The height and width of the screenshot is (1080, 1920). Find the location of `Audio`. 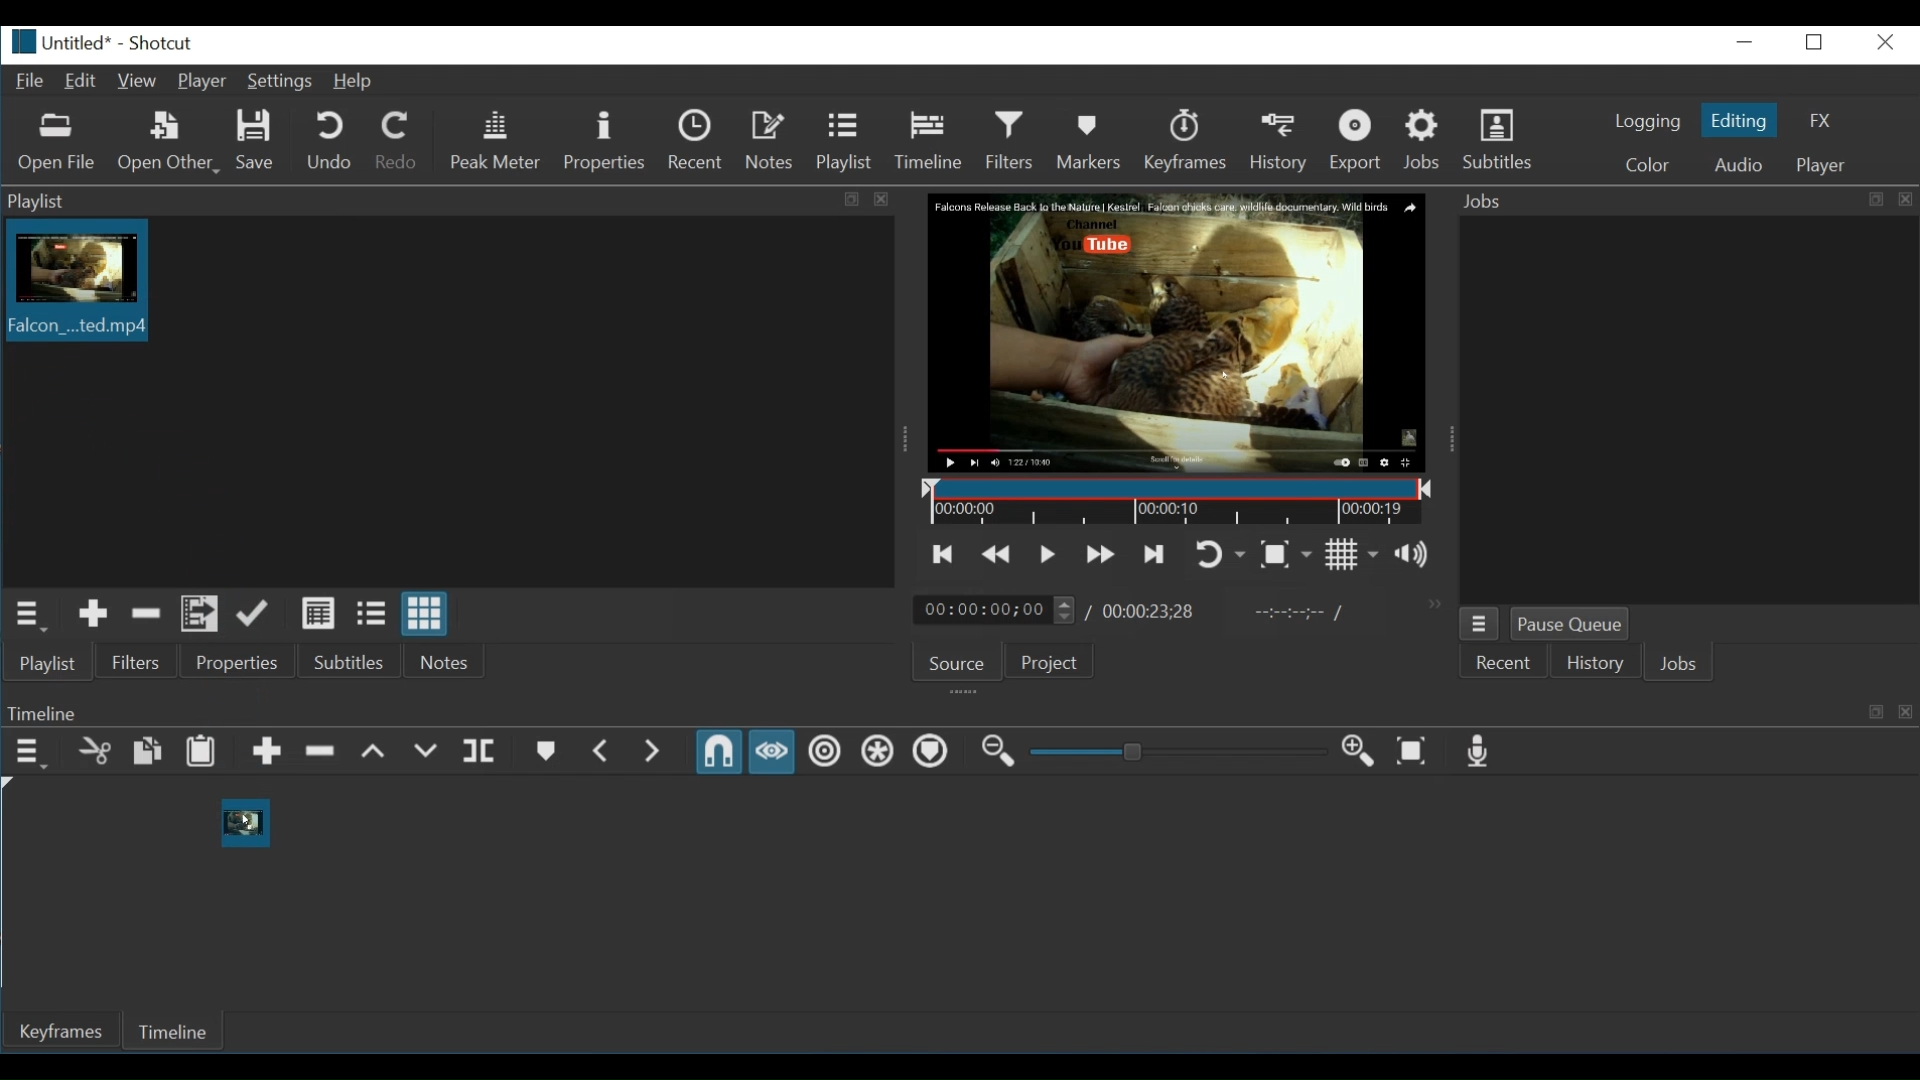

Audio is located at coordinates (1737, 164).